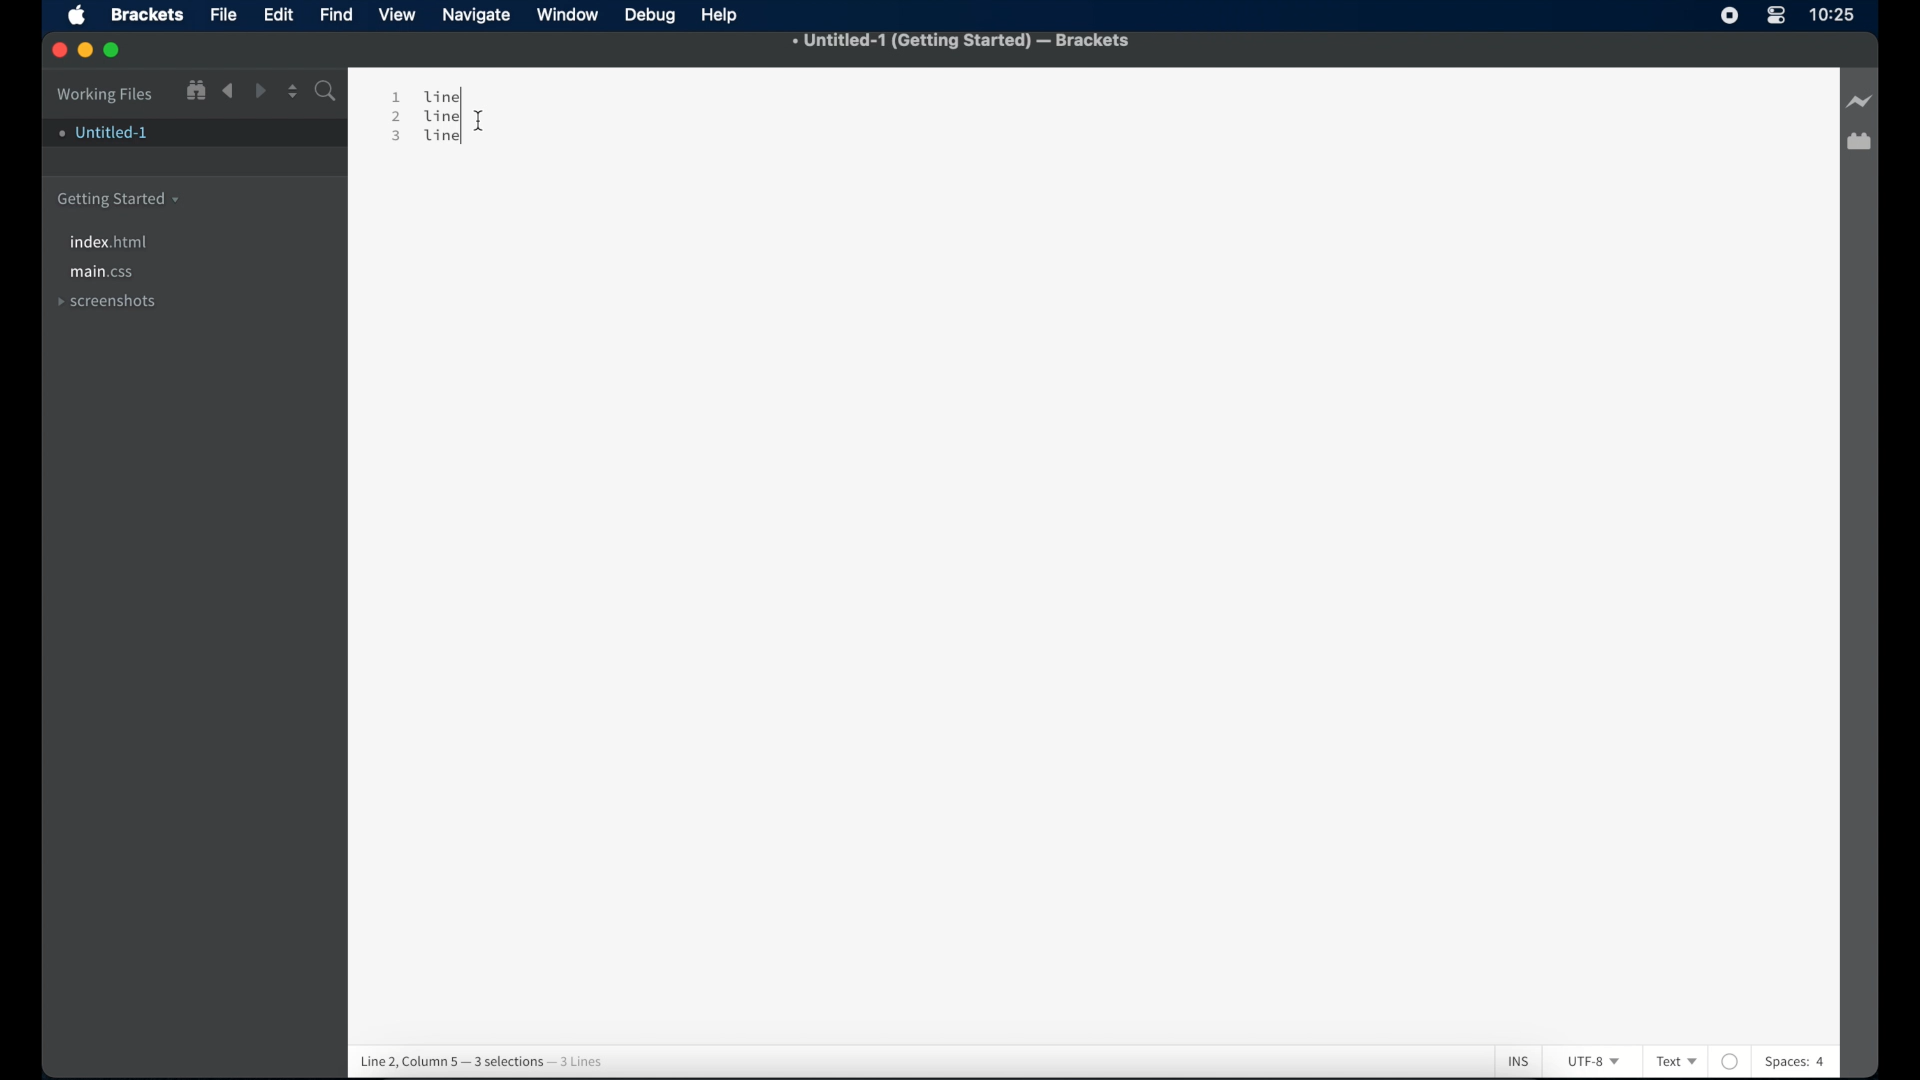 This screenshot has height=1080, width=1920. Describe the element at coordinates (1729, 1054) in the screenshot. I see `no linter available for text` at that location.